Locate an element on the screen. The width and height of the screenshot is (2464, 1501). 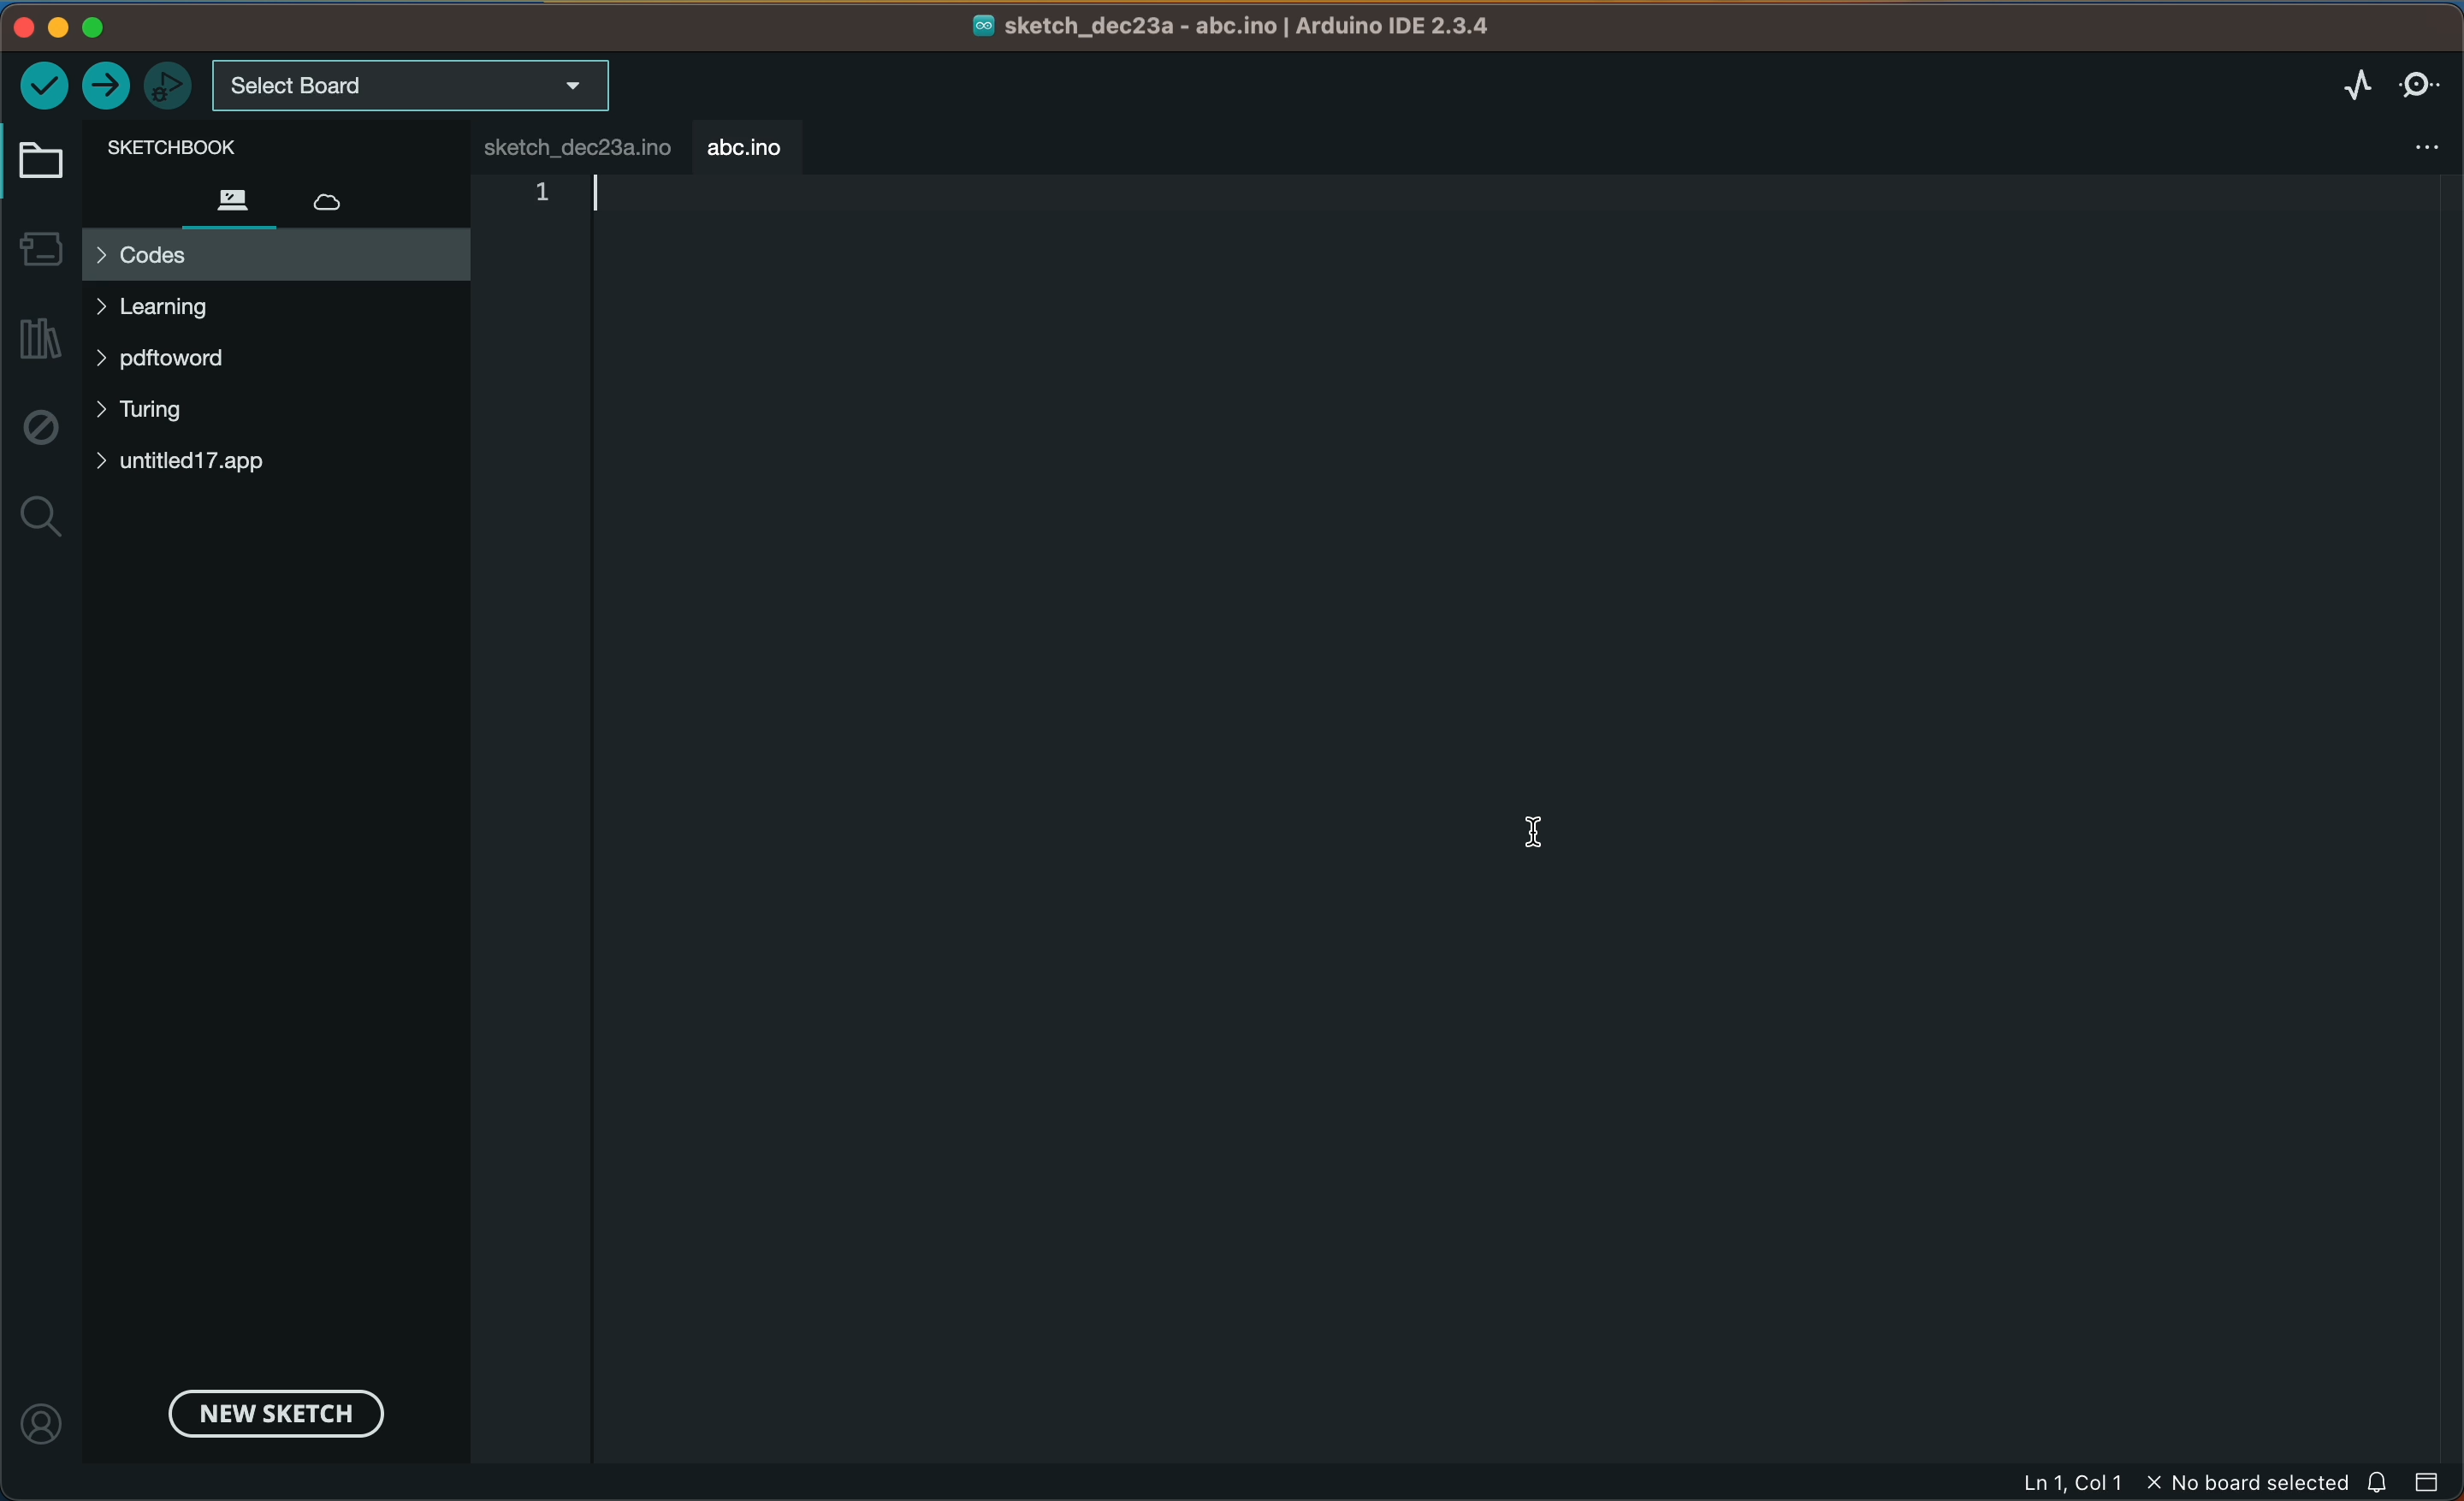
abc.ino is located at coordinates (750, 144).